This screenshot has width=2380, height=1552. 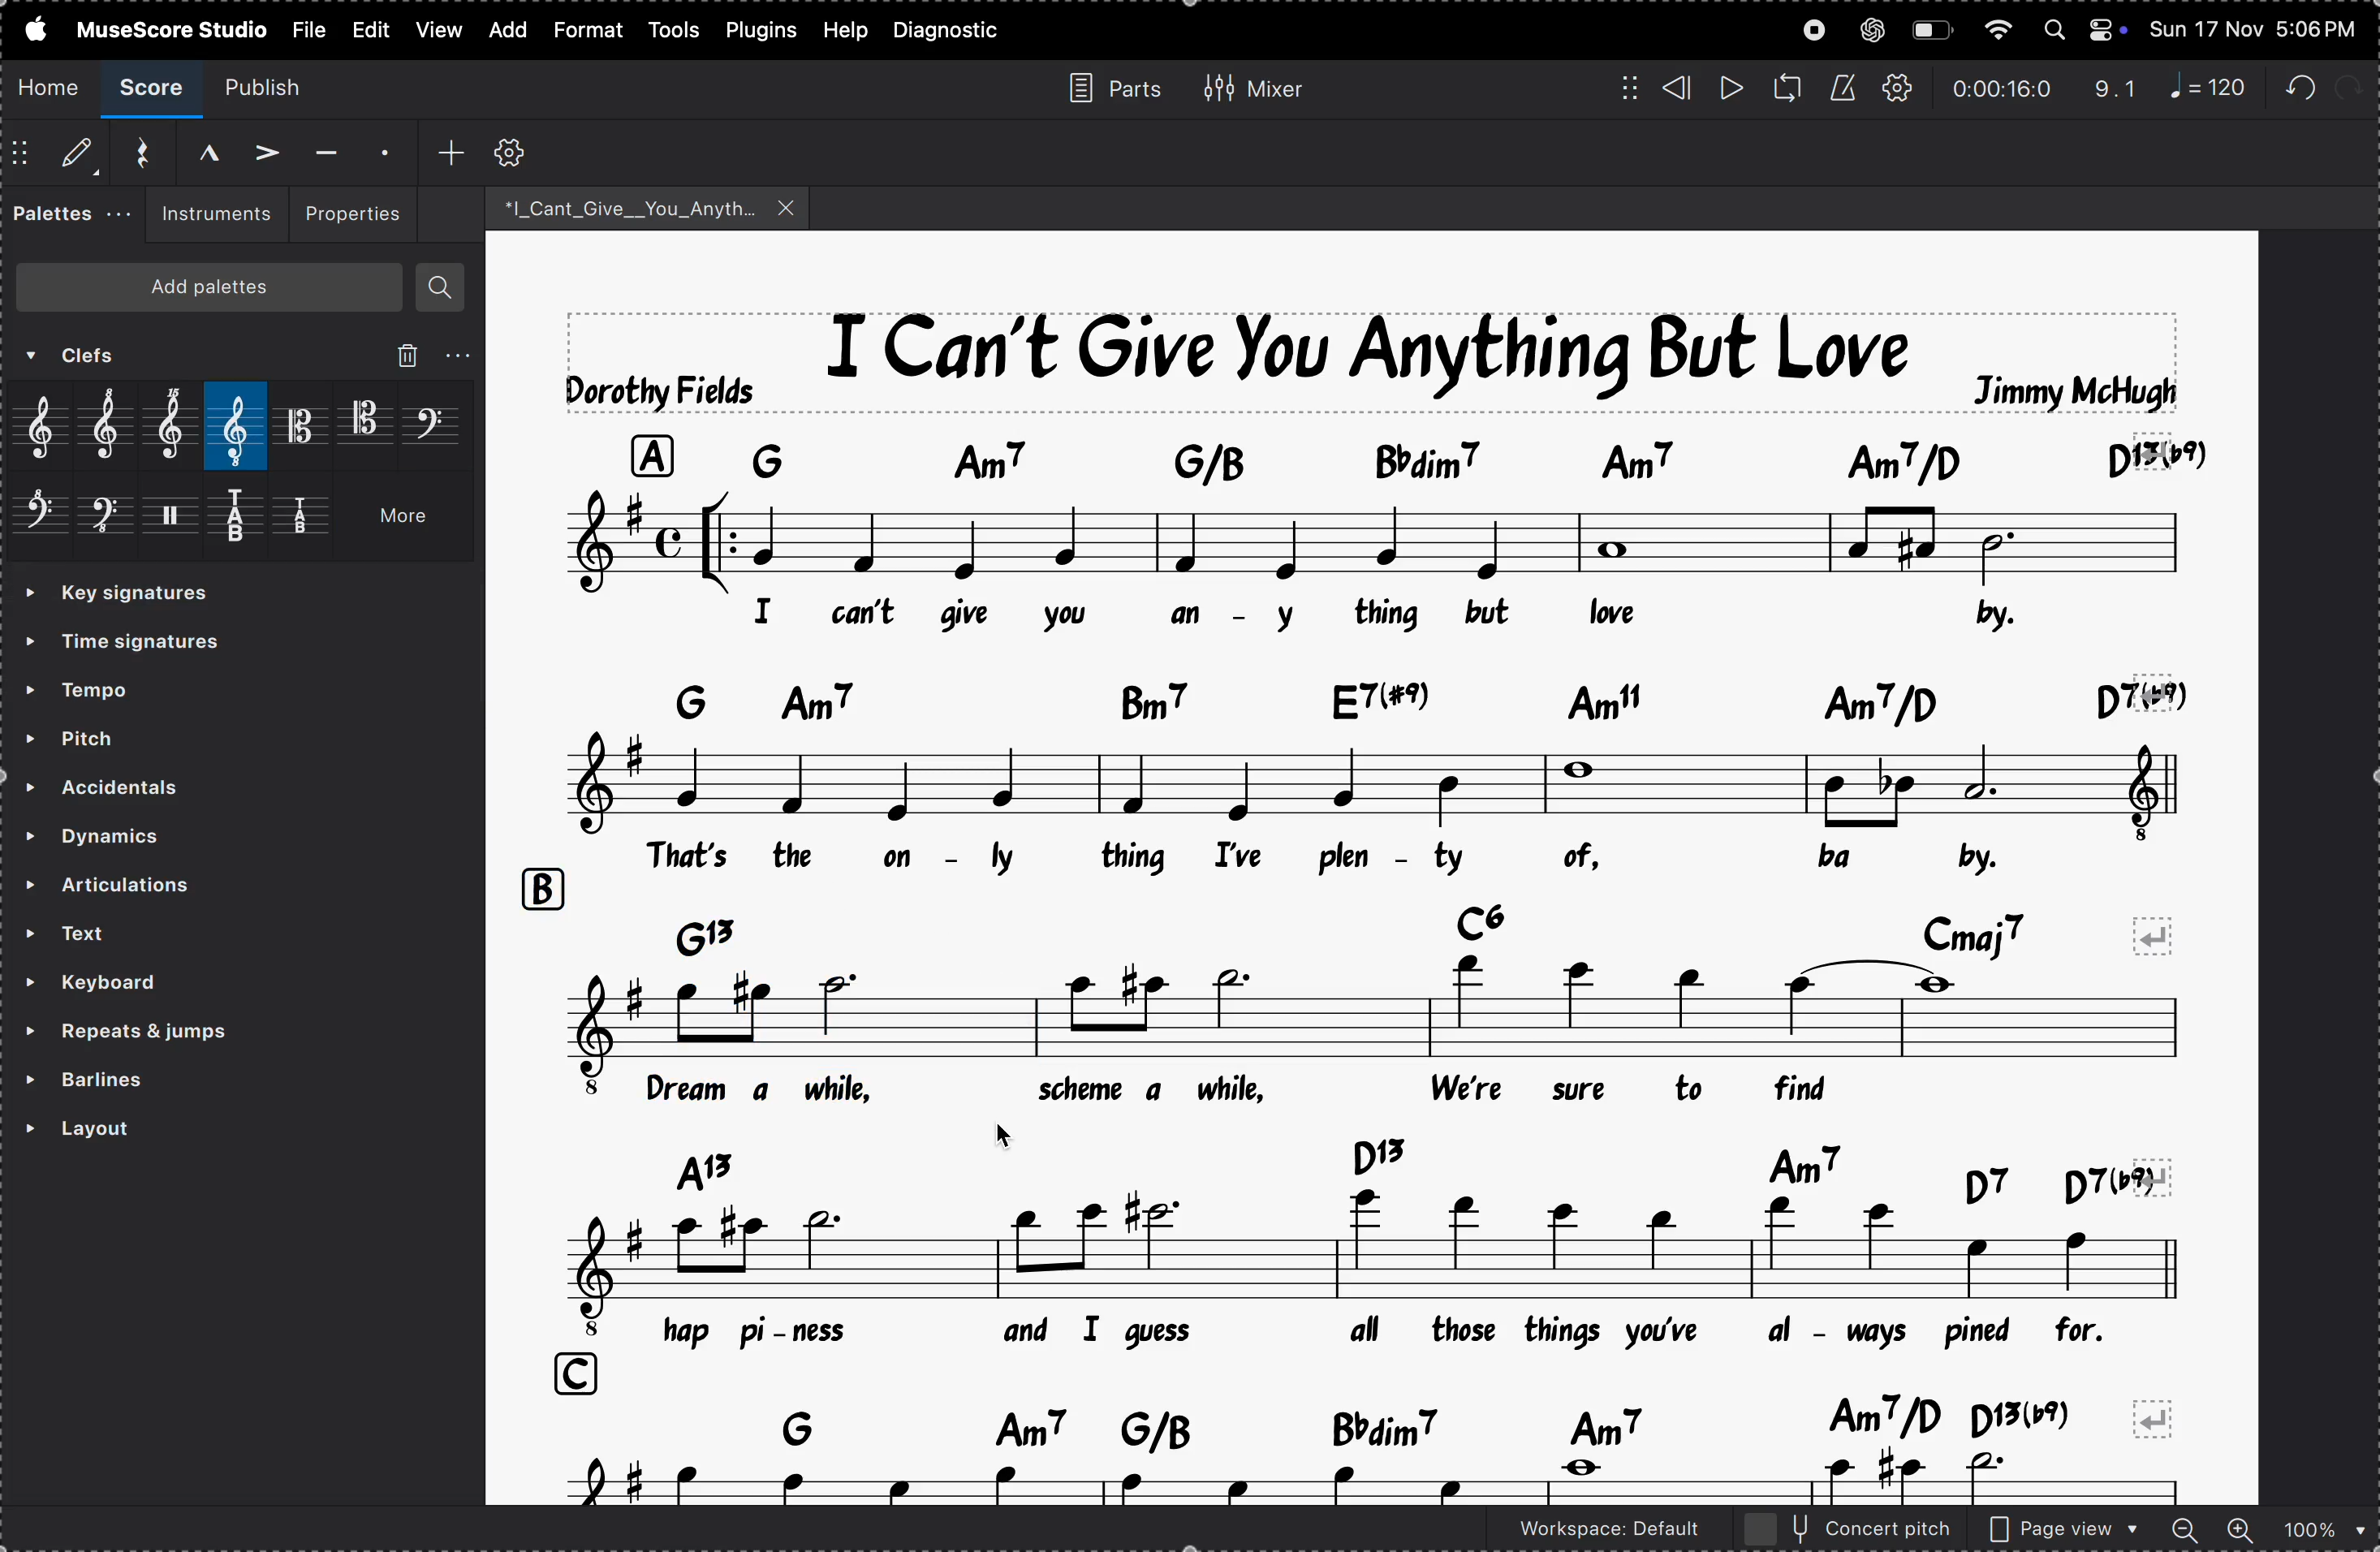 What do you see at coordinates (1375, 540) in the screenshot?
I see `notes` at bounding box center [1375, 540].